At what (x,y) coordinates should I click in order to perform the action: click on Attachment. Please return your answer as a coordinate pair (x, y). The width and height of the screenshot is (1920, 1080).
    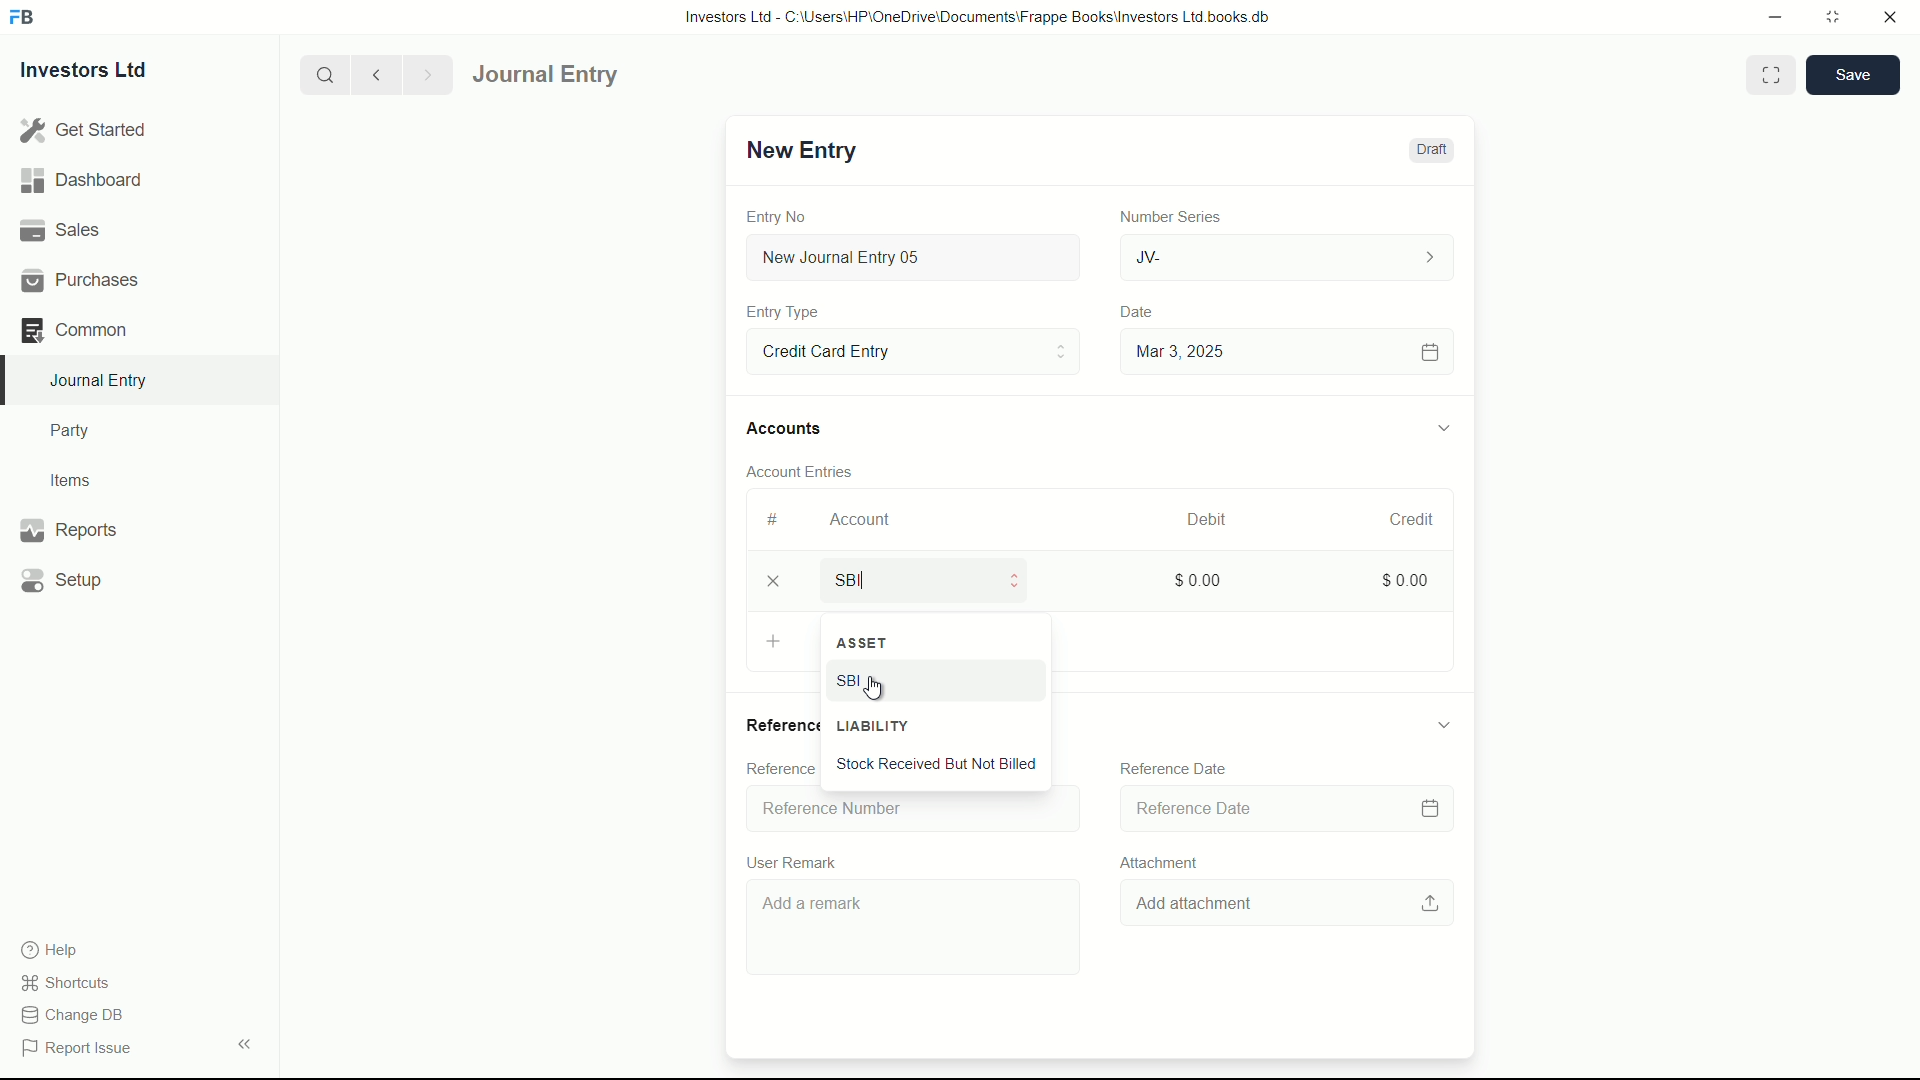
    Looking at the image, I should click on (1154, 861).